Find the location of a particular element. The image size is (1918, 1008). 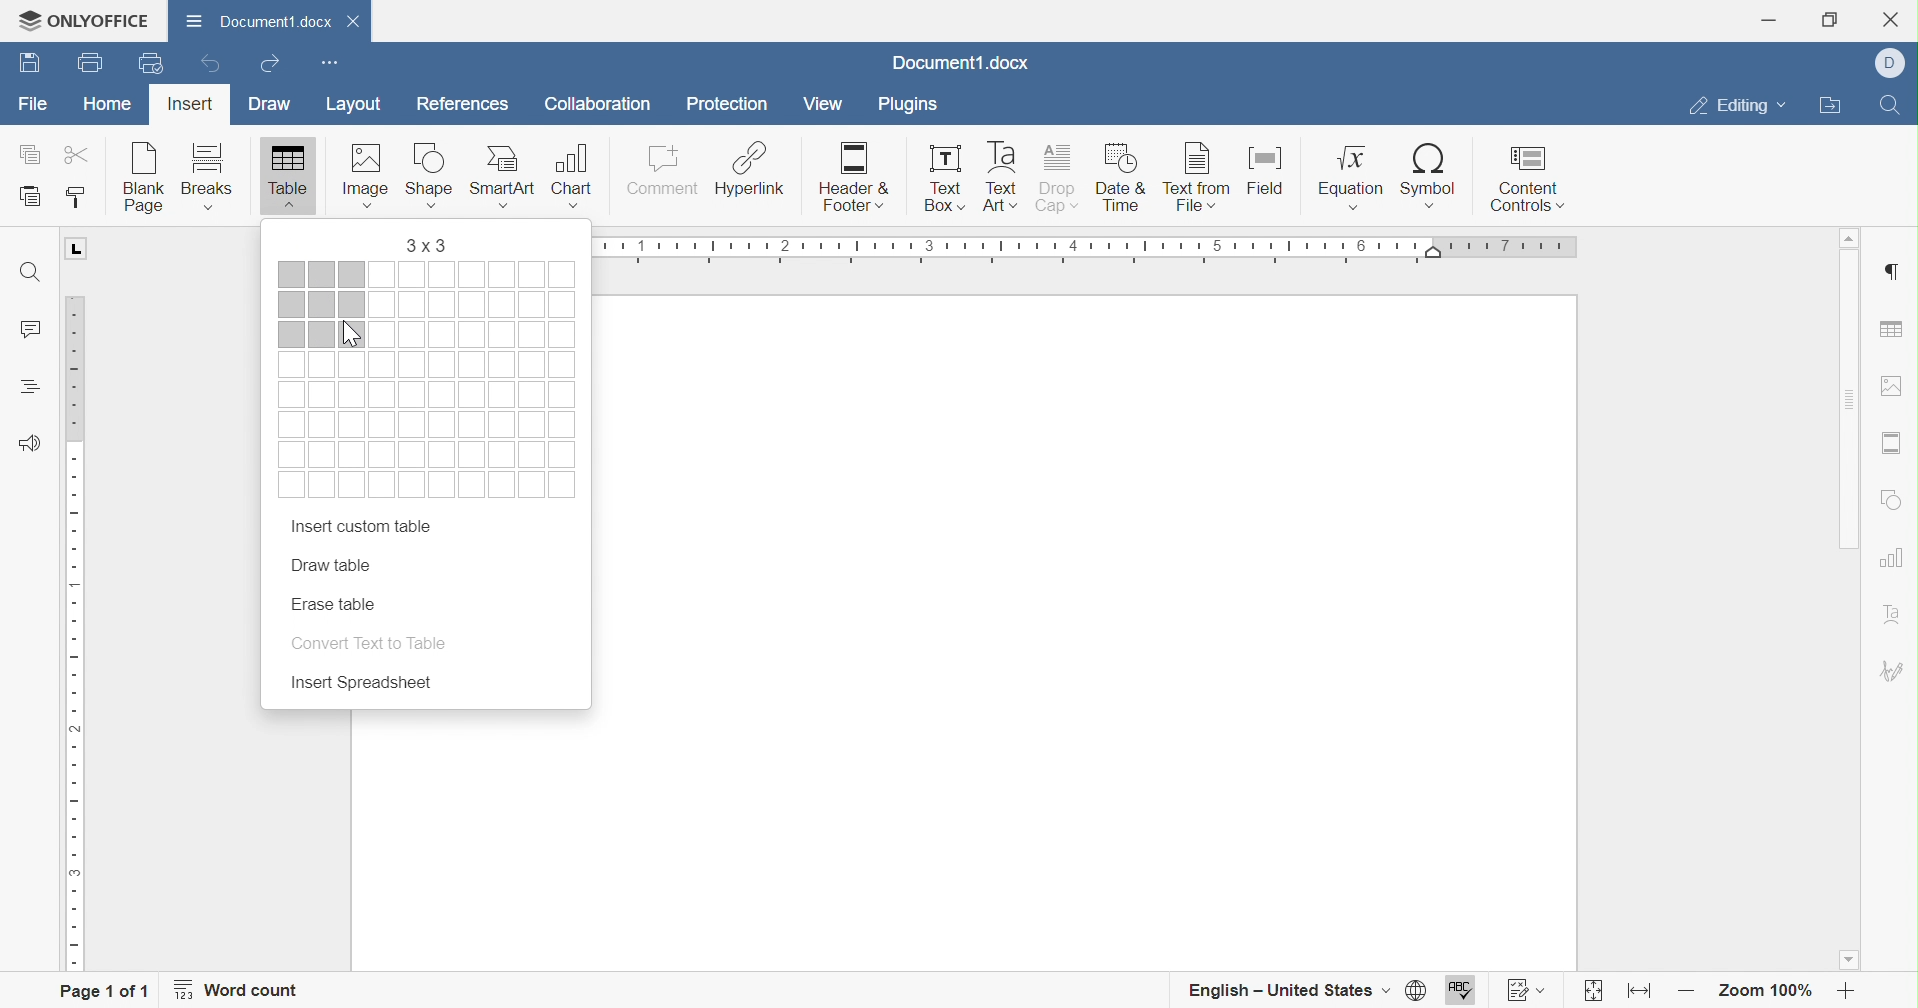

Cursor is located at coordinates (349, 333).